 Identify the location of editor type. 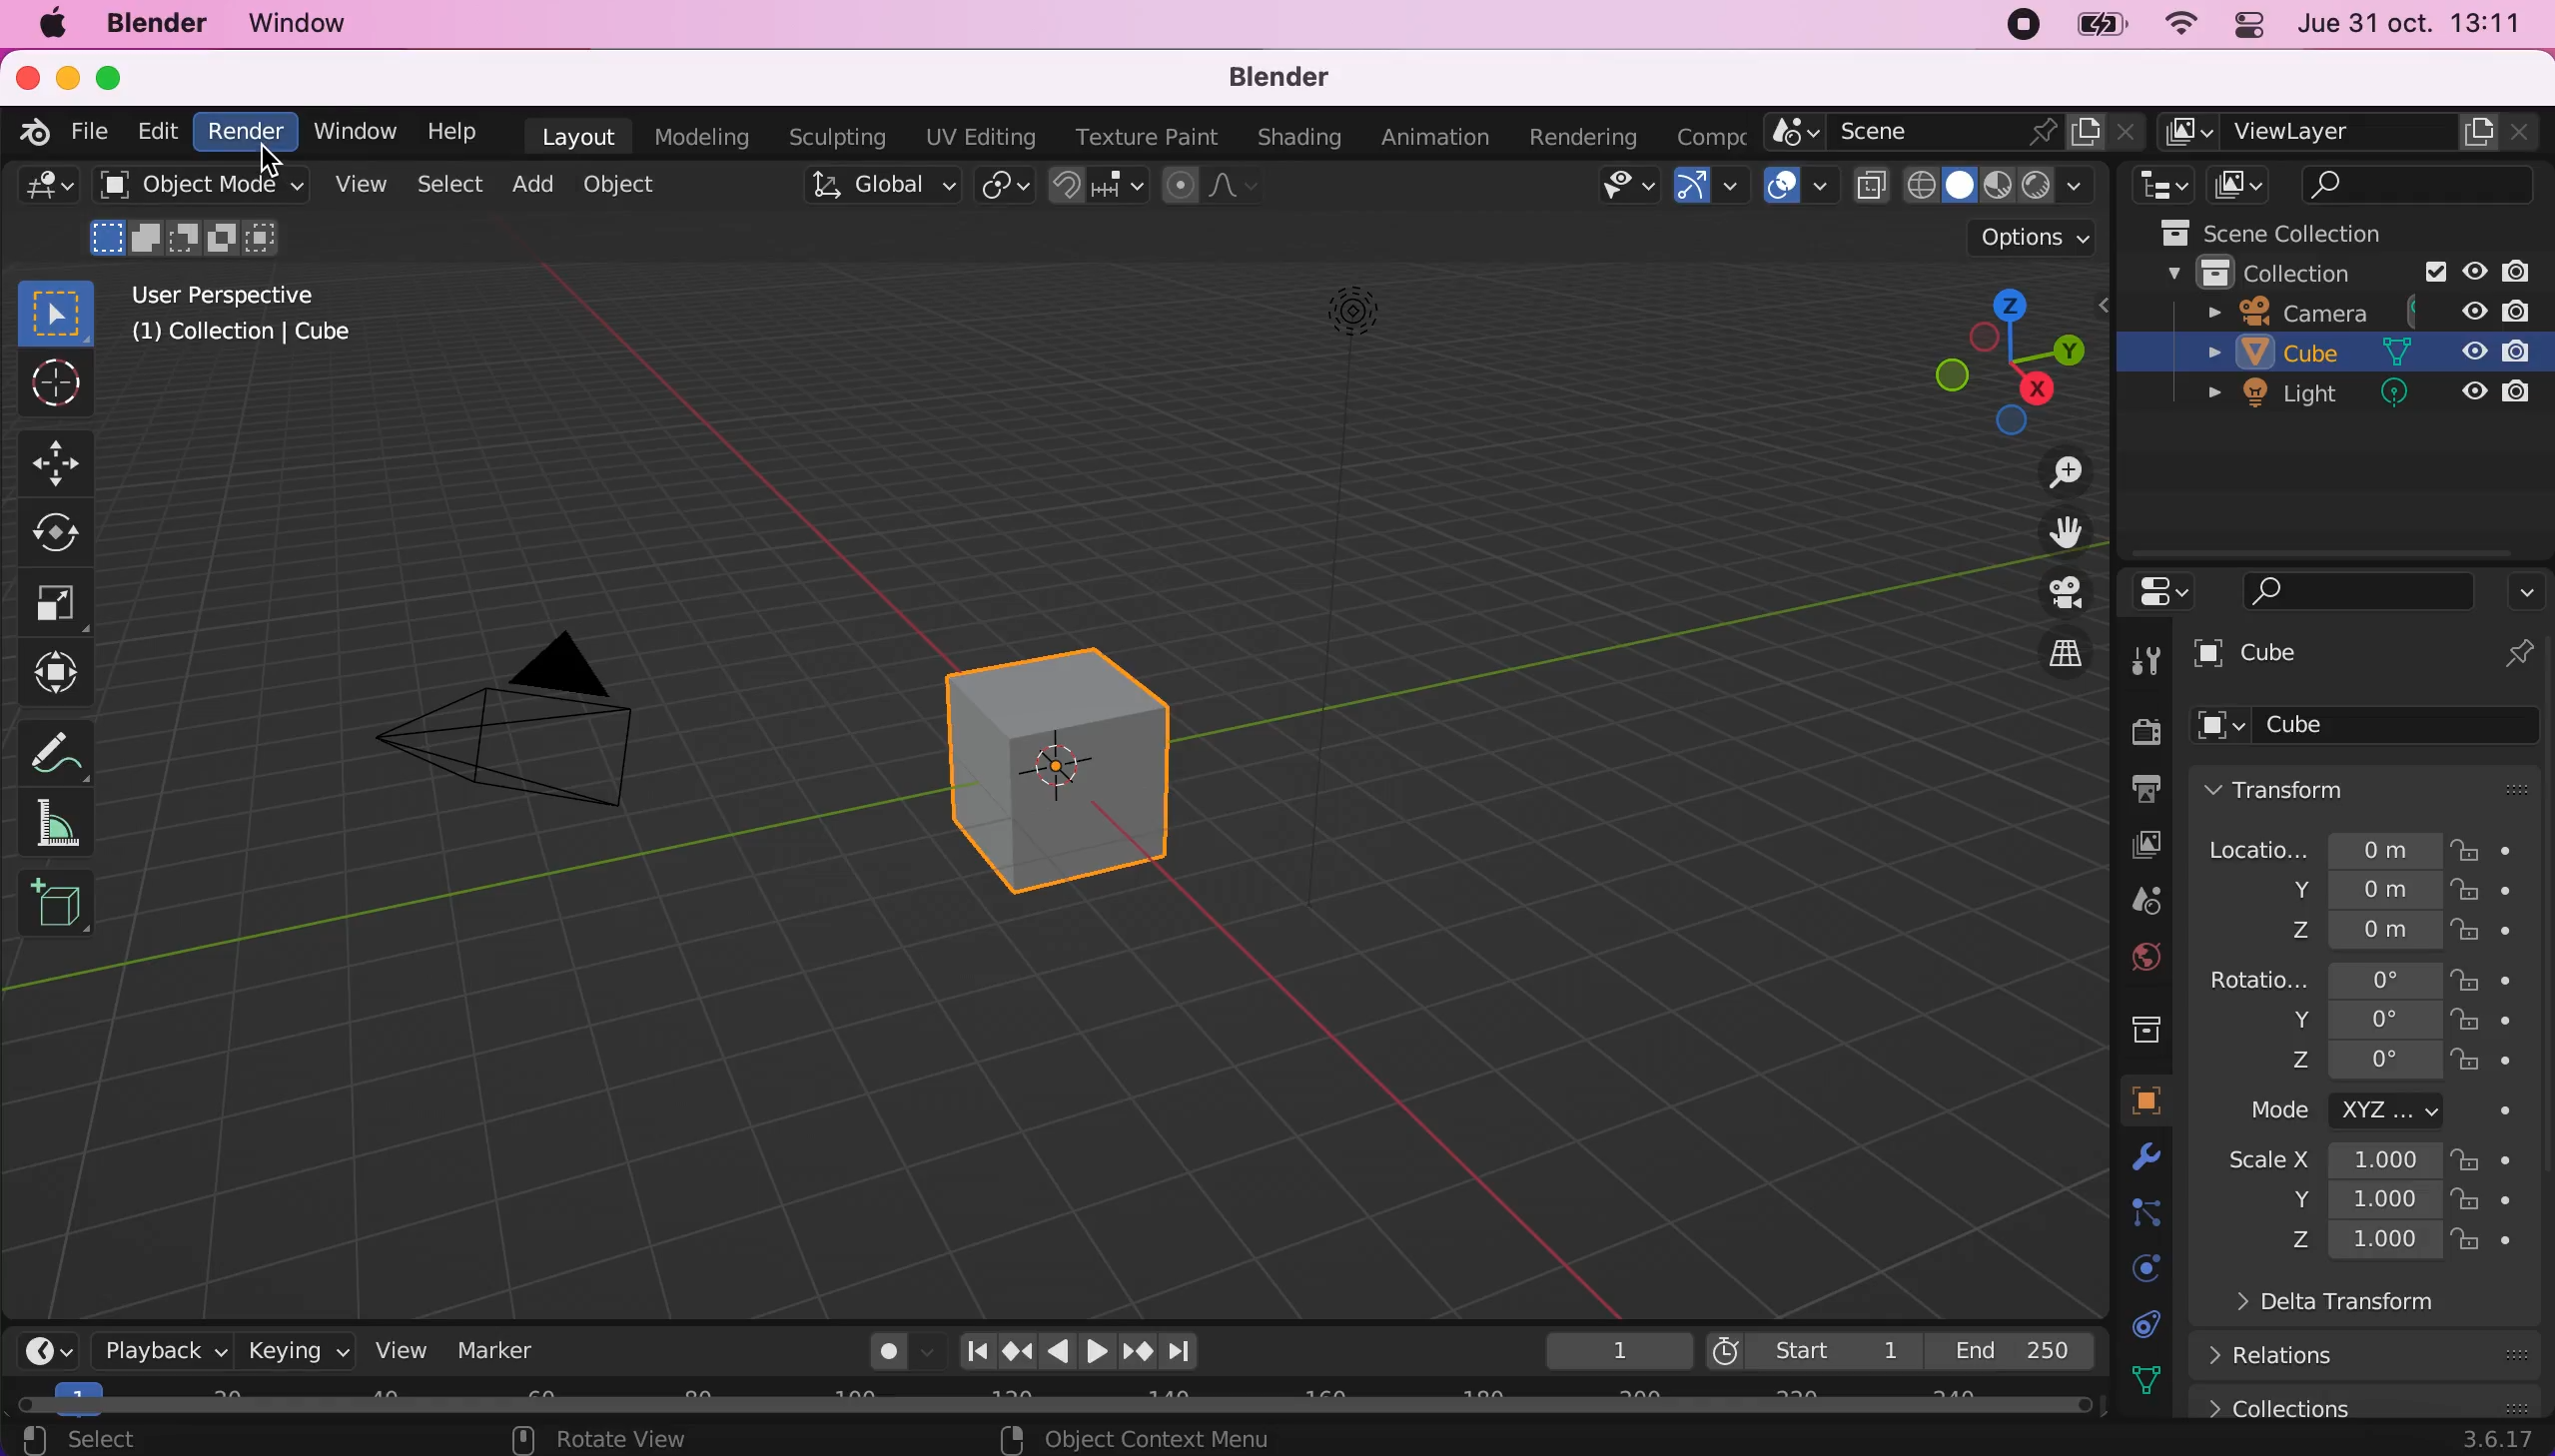
(48, 1350).